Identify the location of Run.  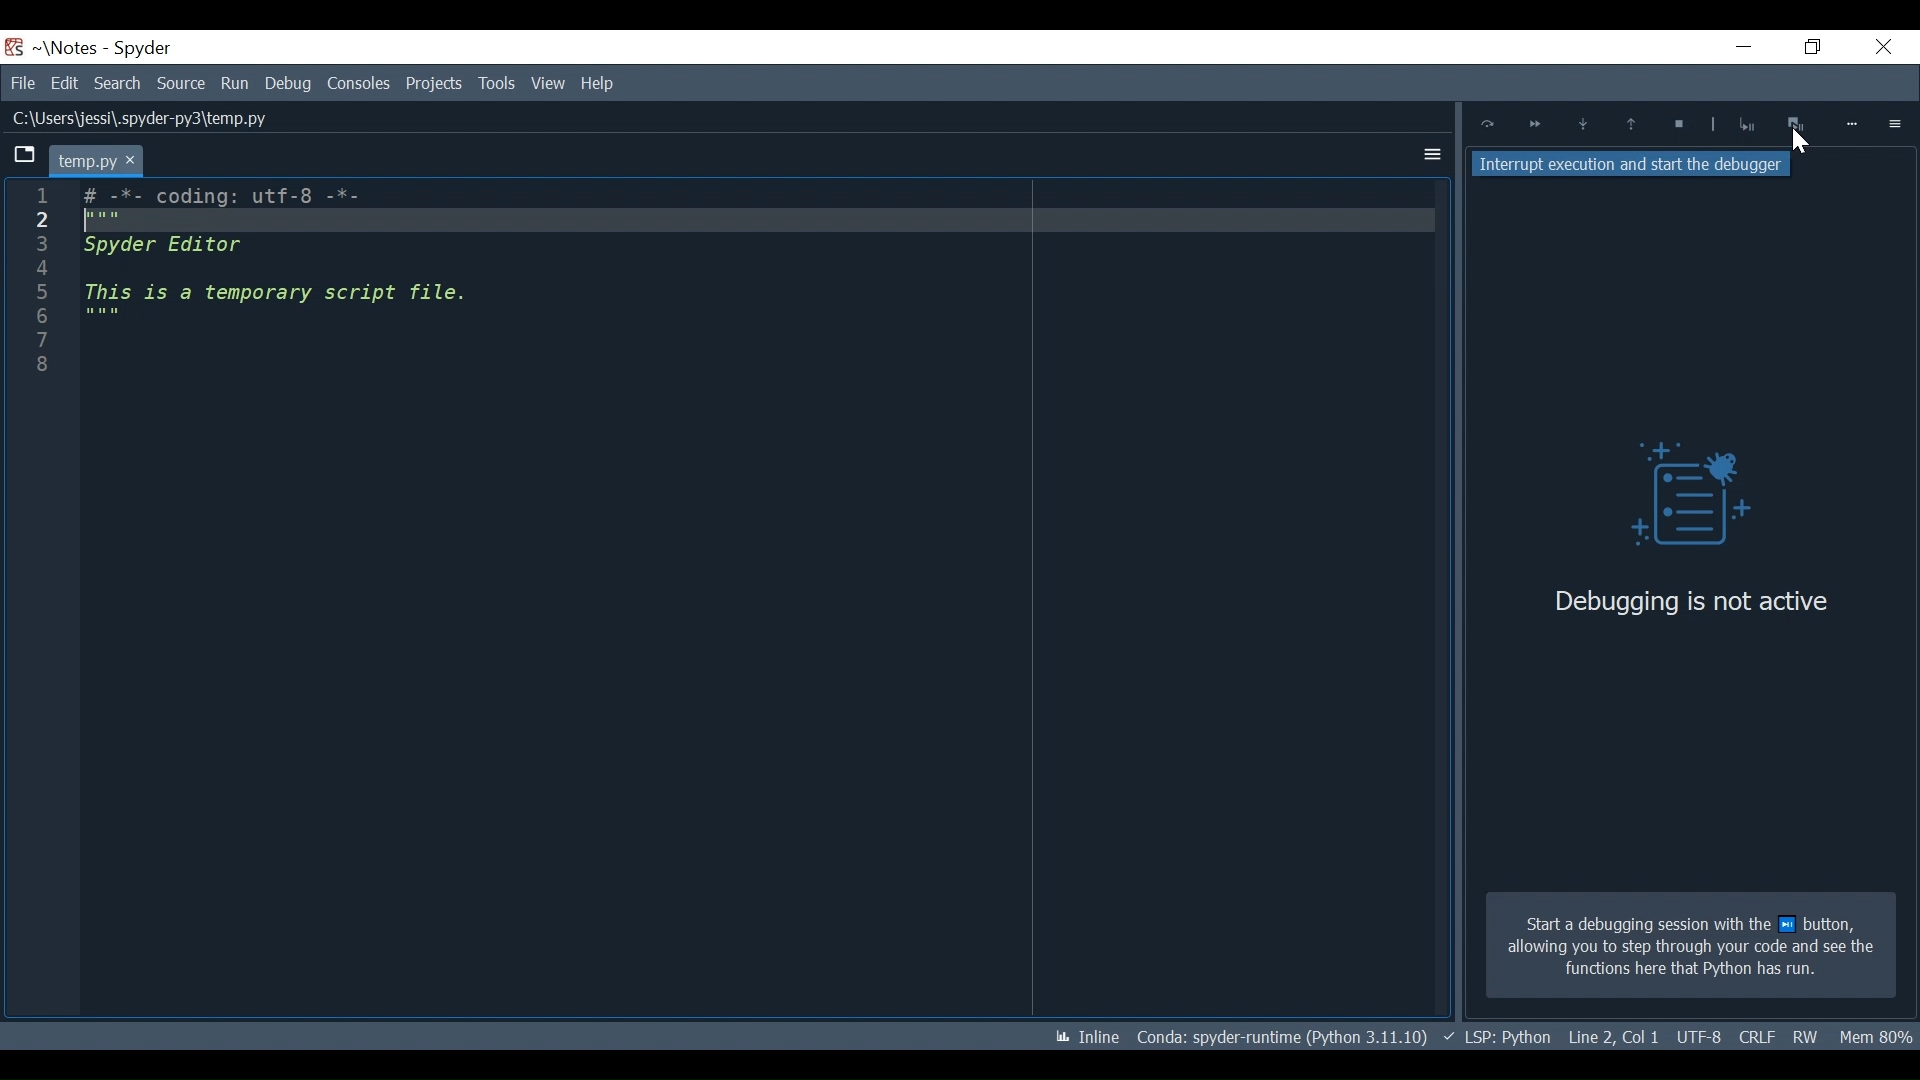
(236, 83).